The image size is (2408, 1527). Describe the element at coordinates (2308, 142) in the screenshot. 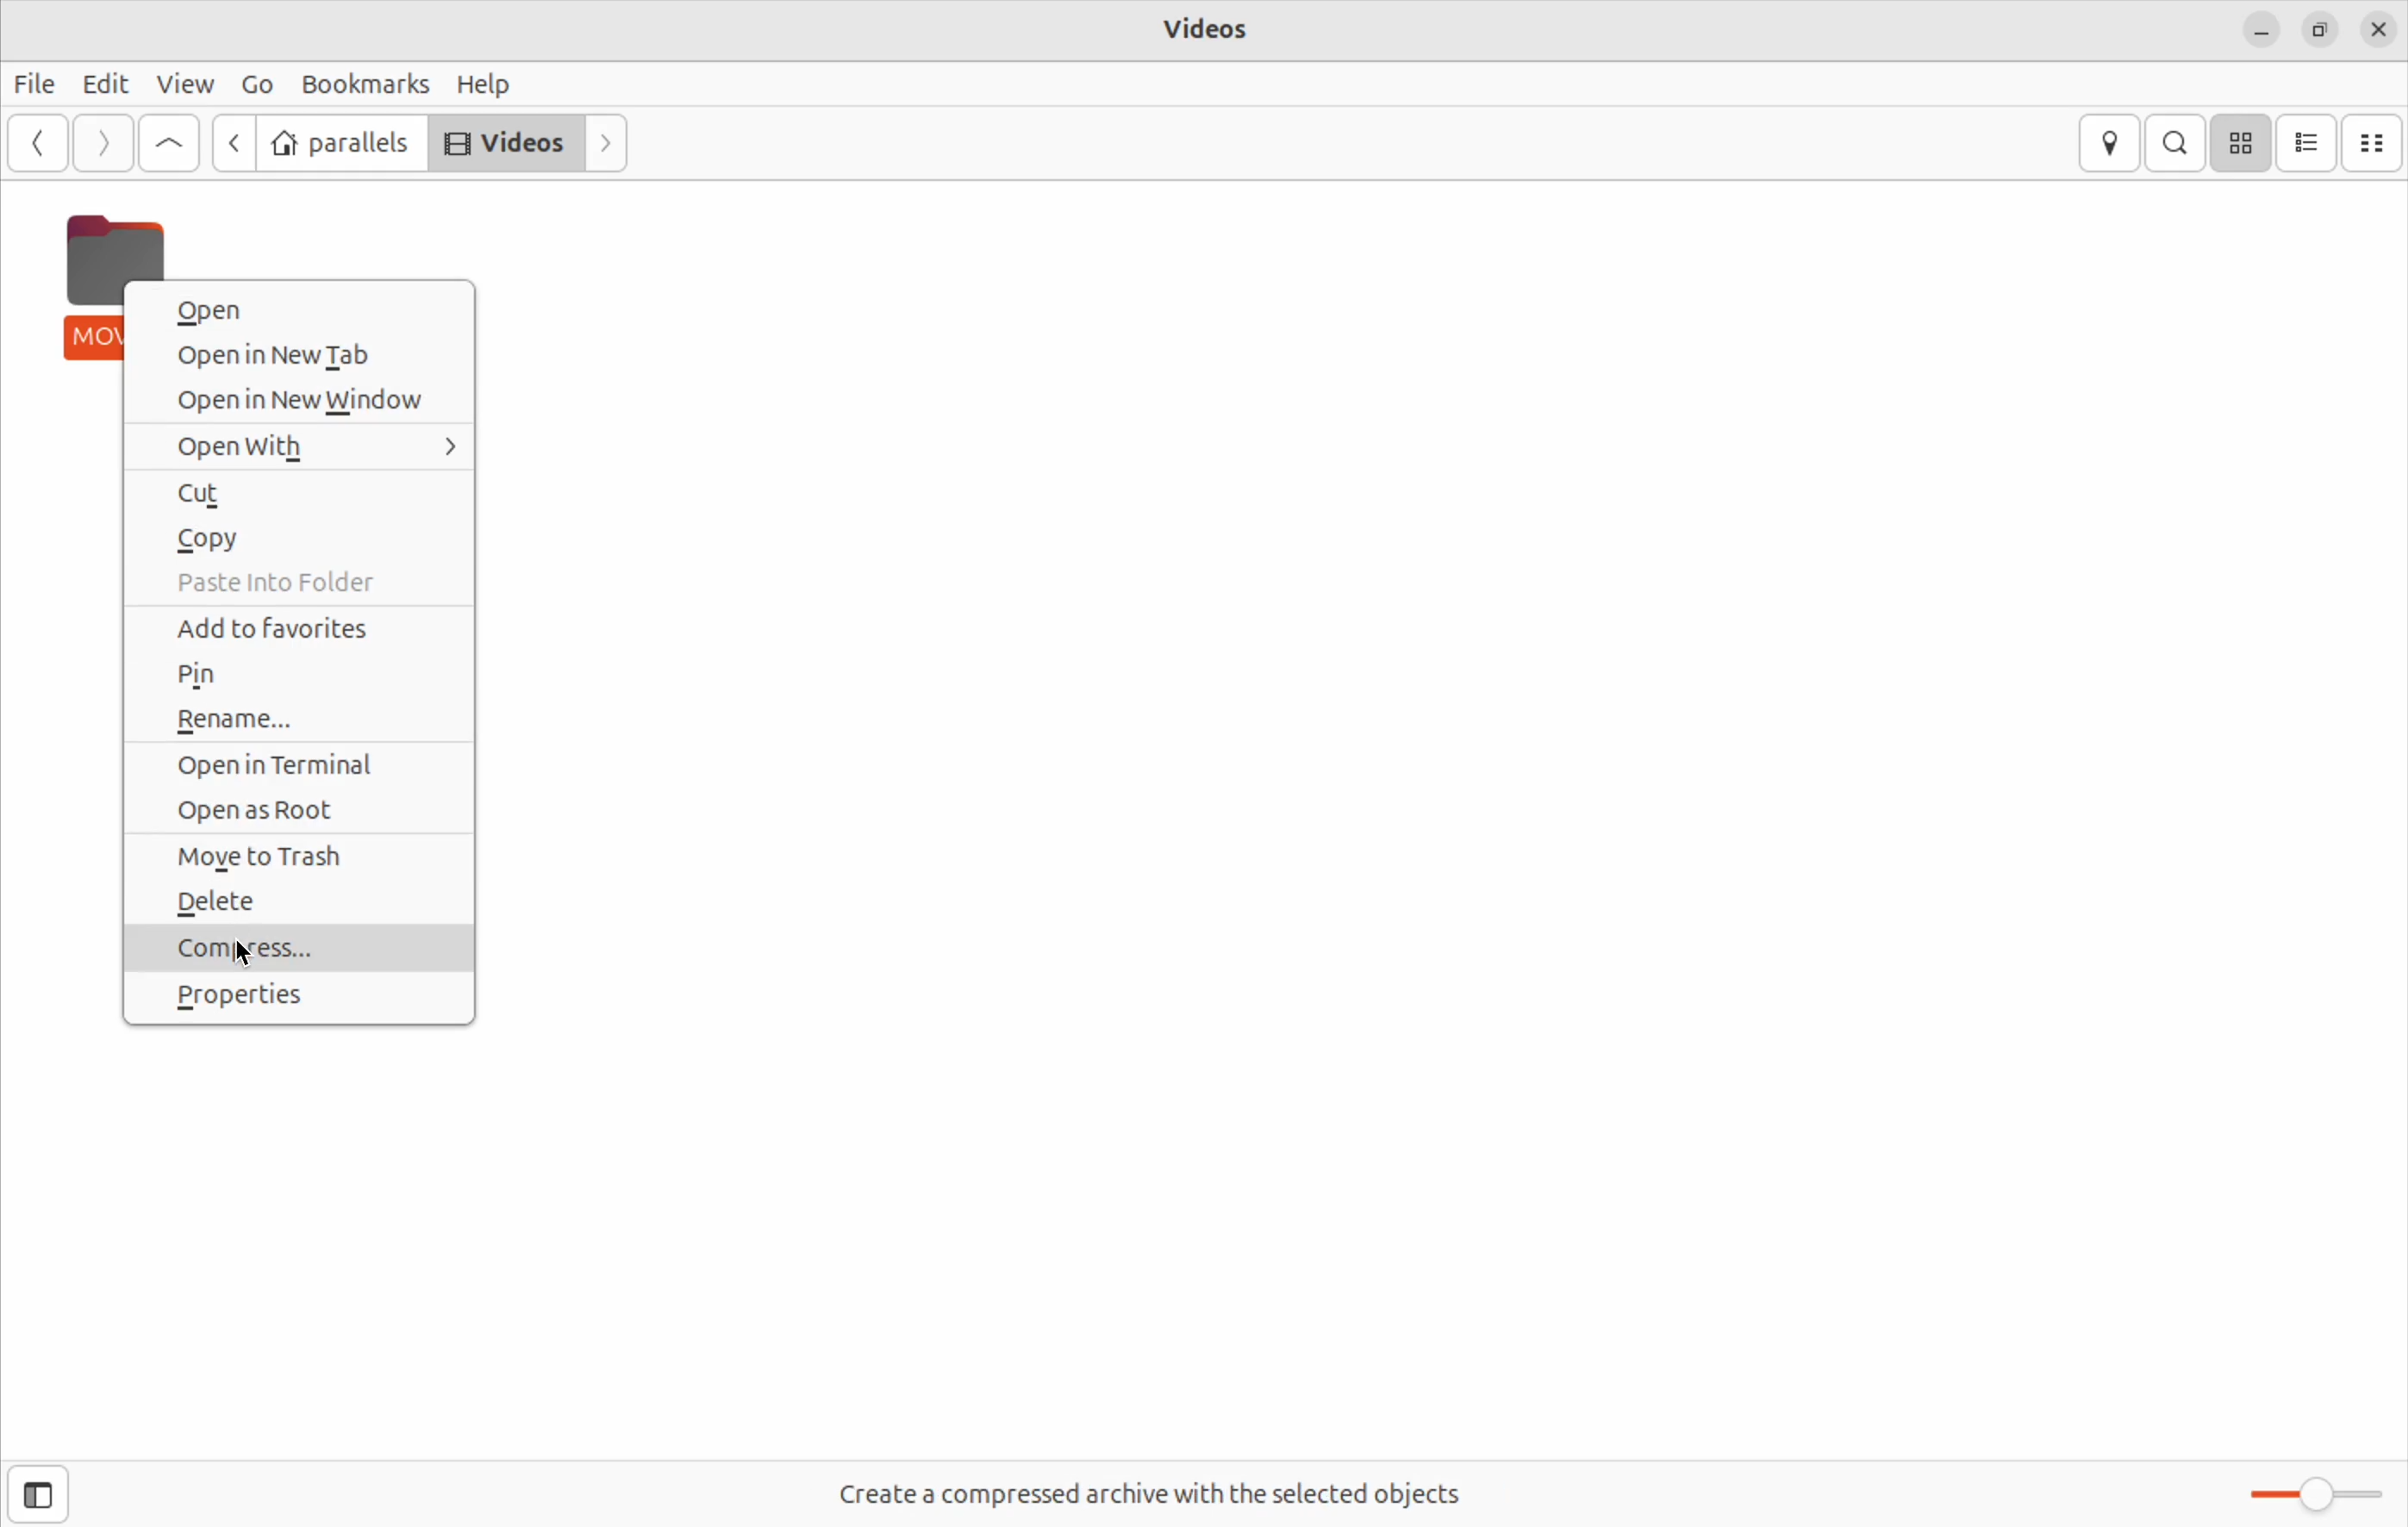

I see `list view` at that location.